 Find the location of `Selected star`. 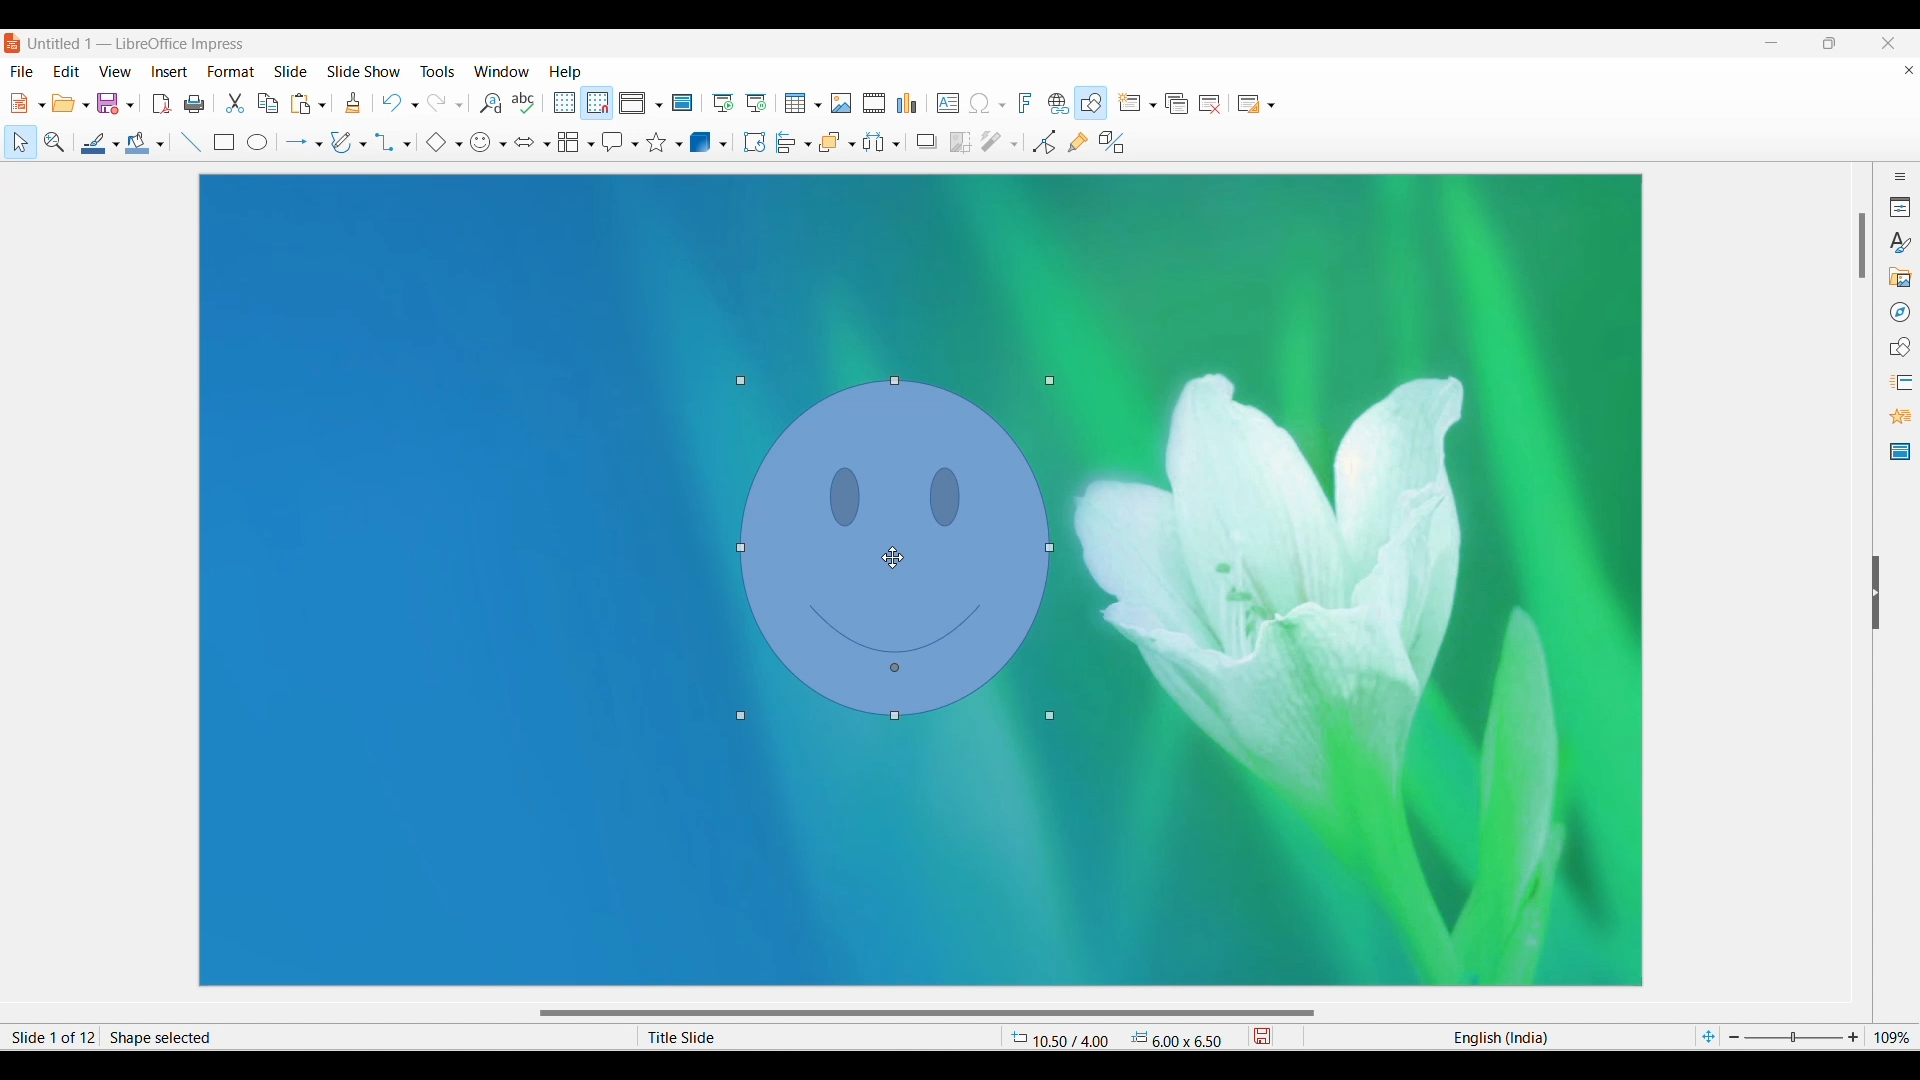

Selected star is located at coordinates (657, 142).